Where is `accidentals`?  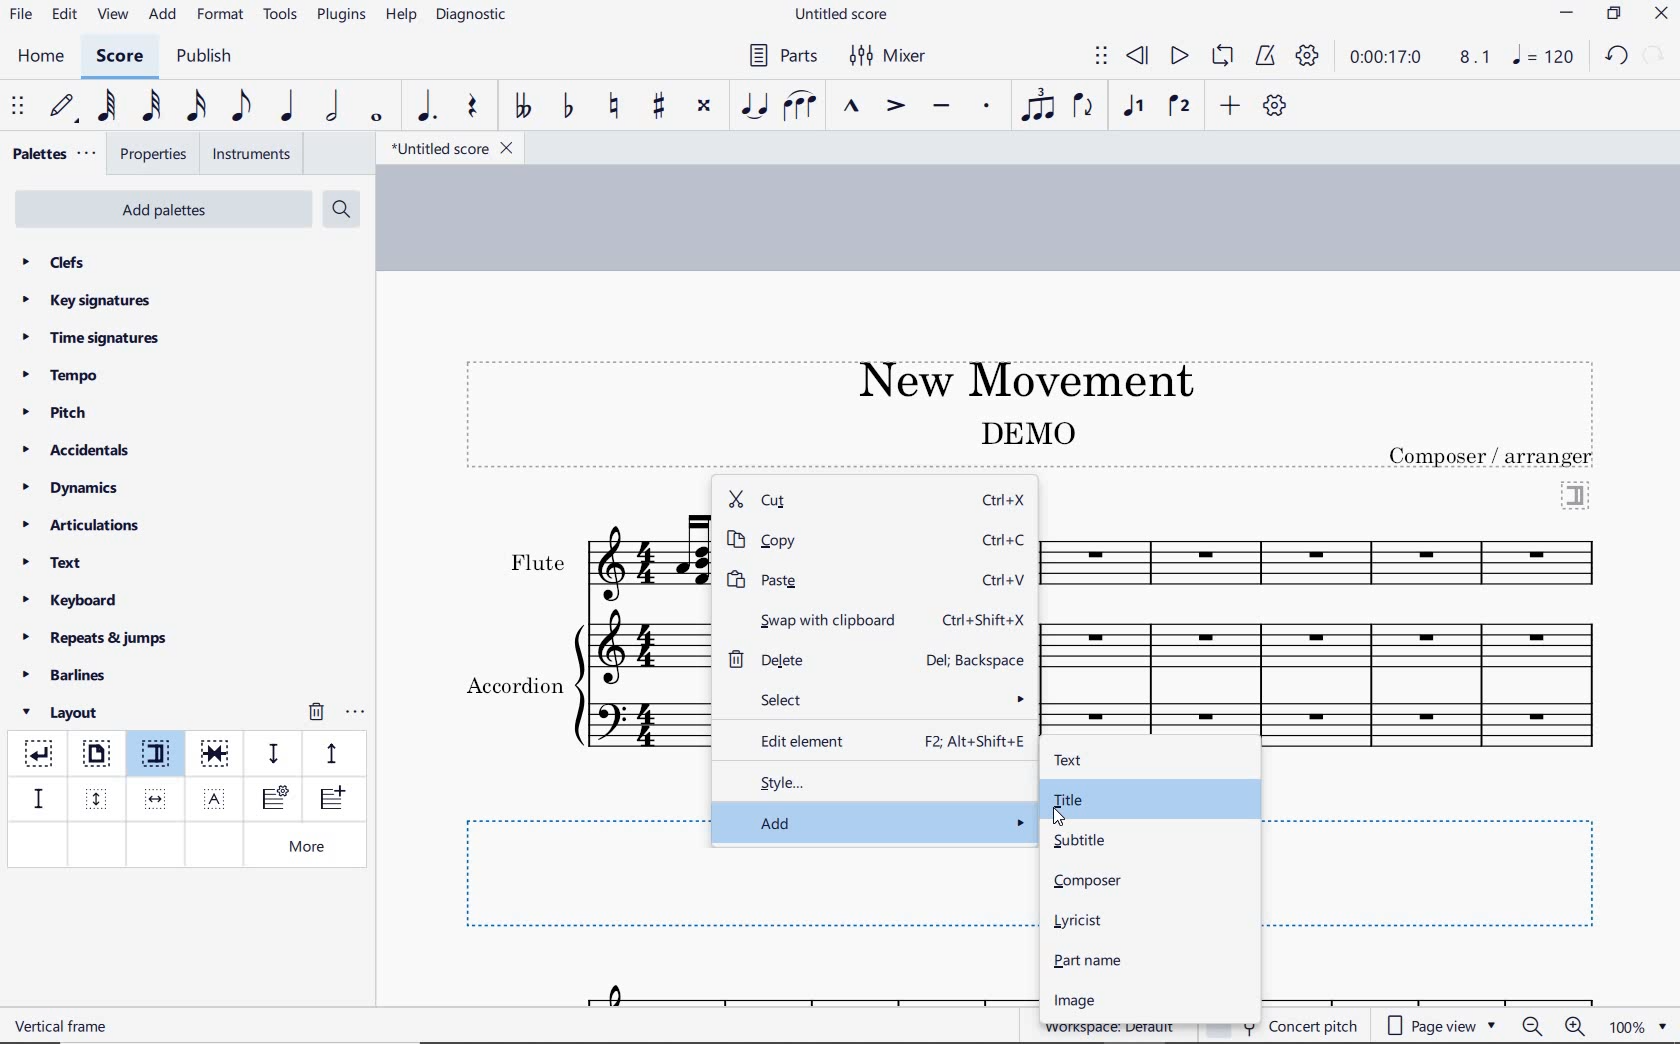 accidentals is located at coordinates (79, 449).